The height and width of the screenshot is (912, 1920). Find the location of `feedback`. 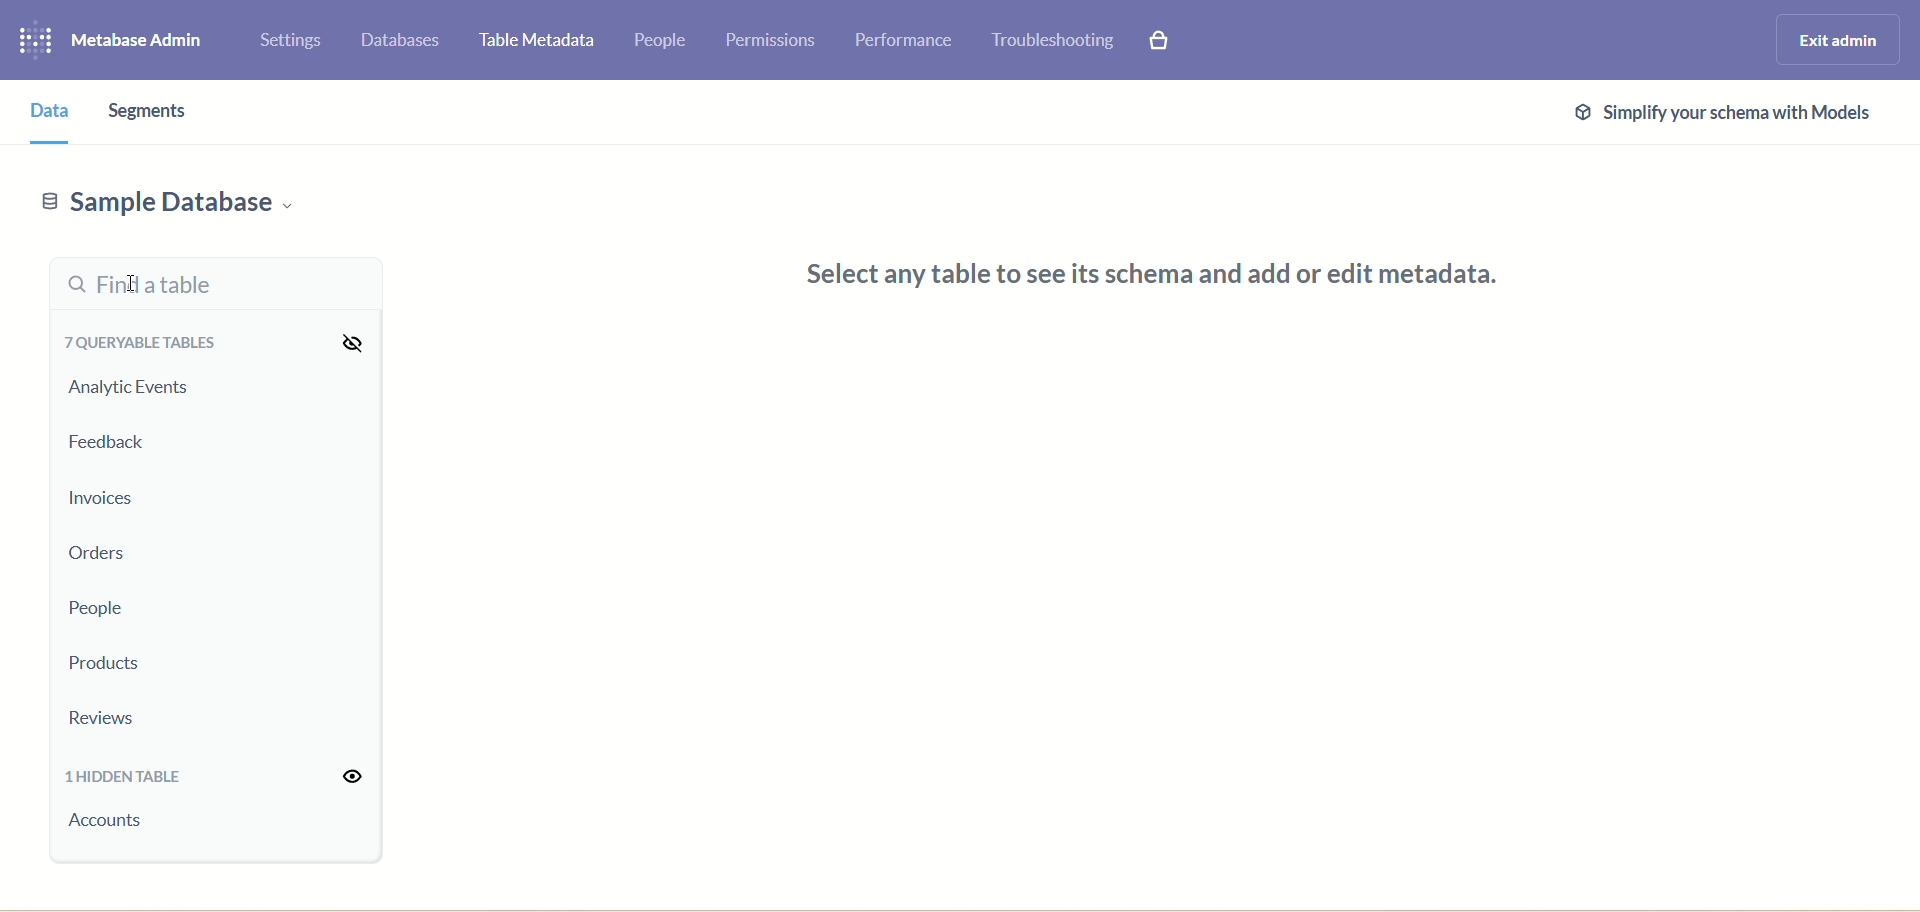

feedback is located at coordinates (109, 444).